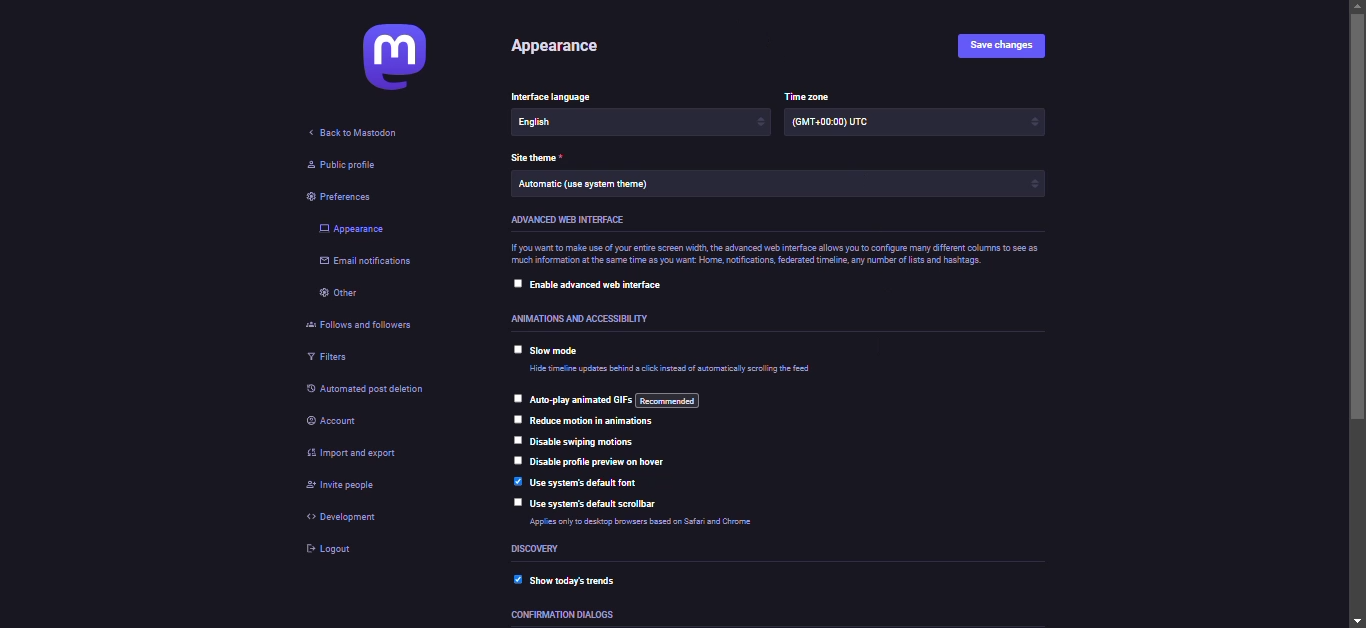 This screenshot has width=1366, height=628. Describe the element at coordinates (342, 169) in the screenshot. I see `public profile` at that location.